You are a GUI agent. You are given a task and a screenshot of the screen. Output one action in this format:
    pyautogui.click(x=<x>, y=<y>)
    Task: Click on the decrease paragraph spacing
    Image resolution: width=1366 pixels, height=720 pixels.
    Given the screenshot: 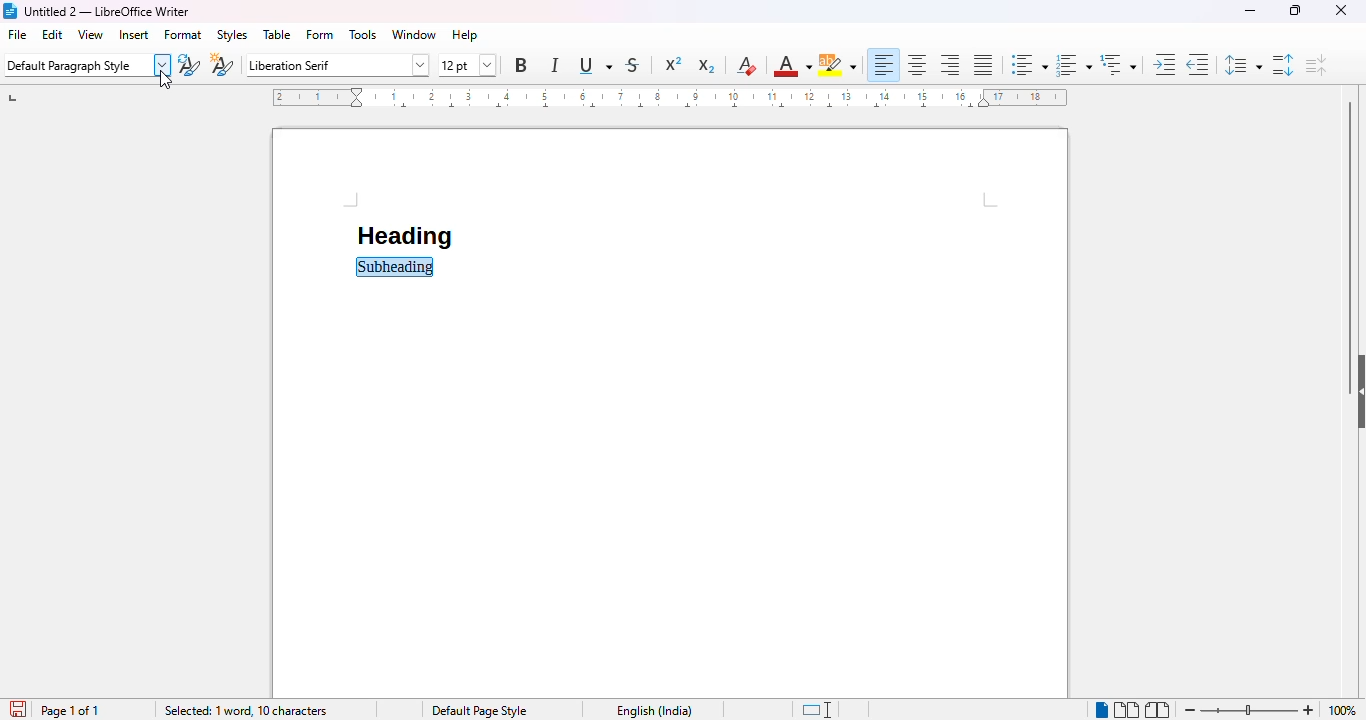 What is the action you would take?
    pyautogui.click(x=1316, y=65)
    